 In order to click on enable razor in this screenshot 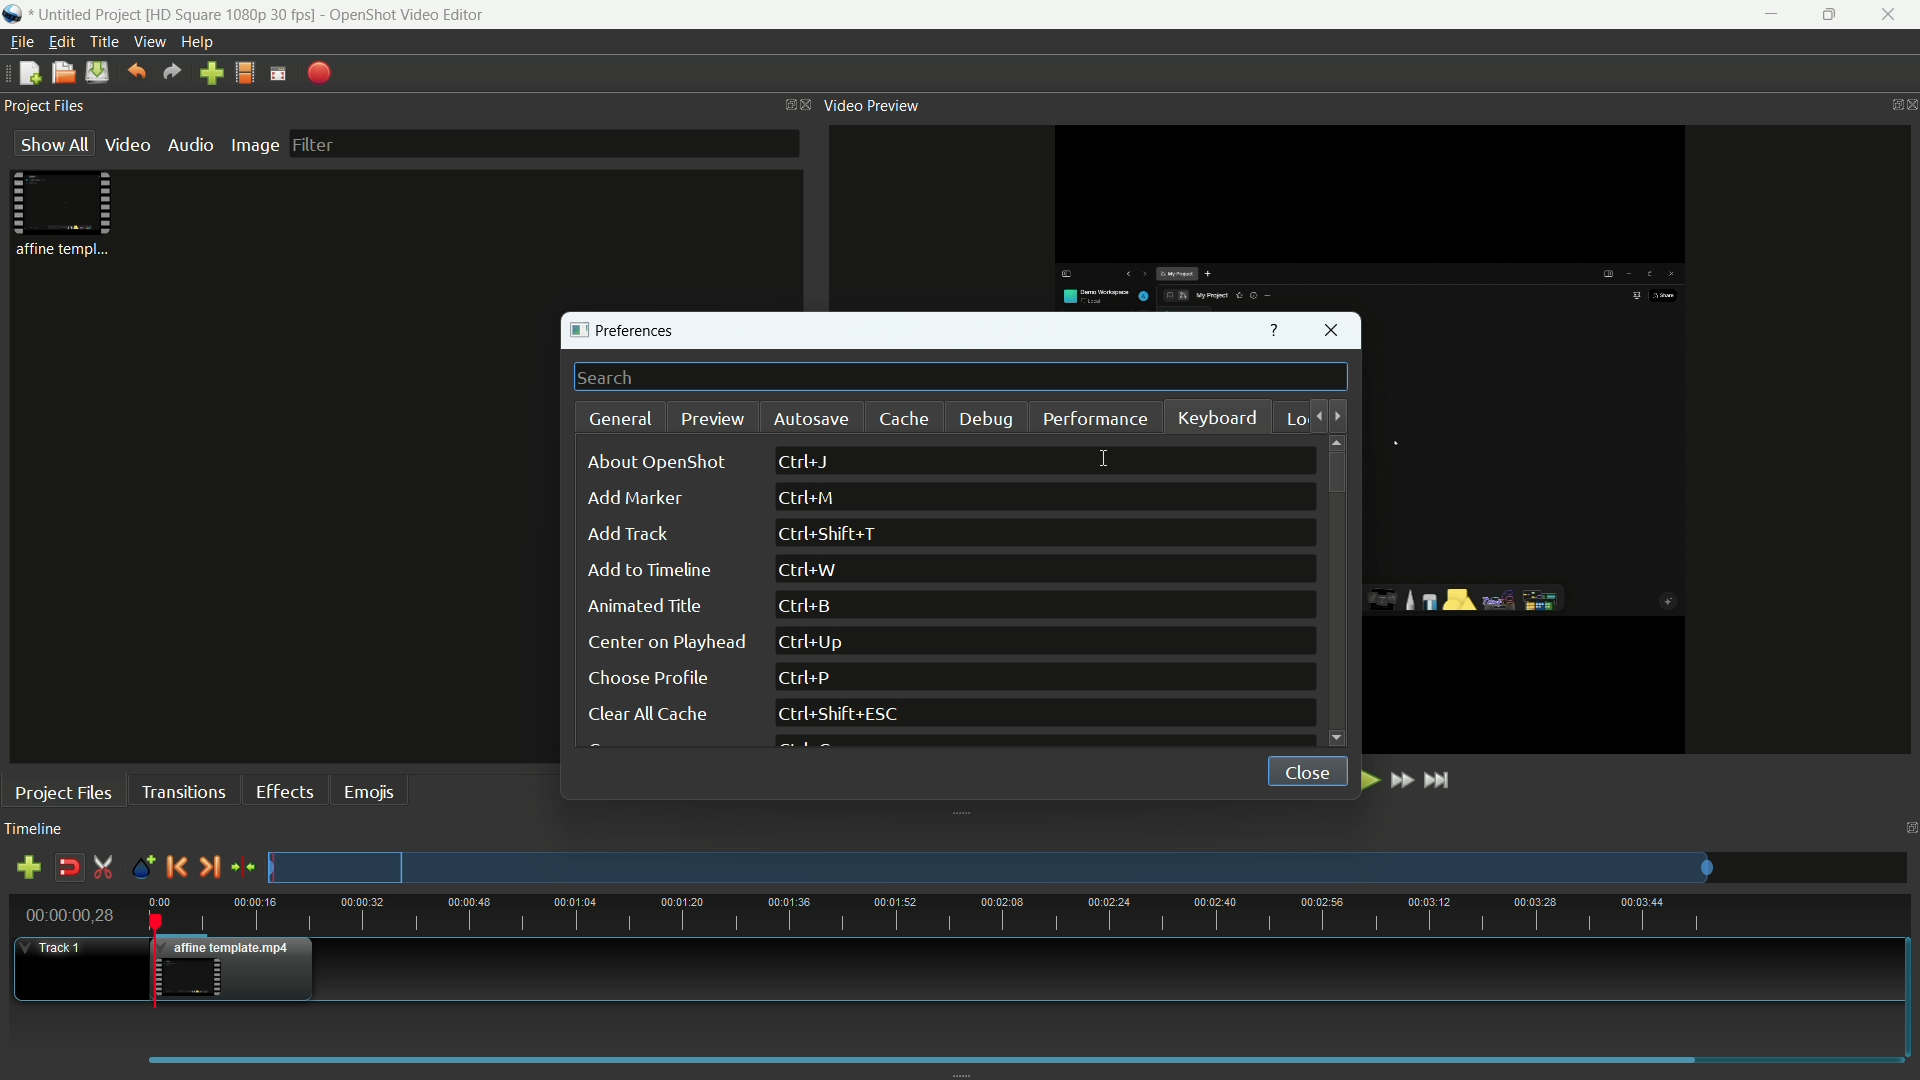, I will do `click(103, 868)`.